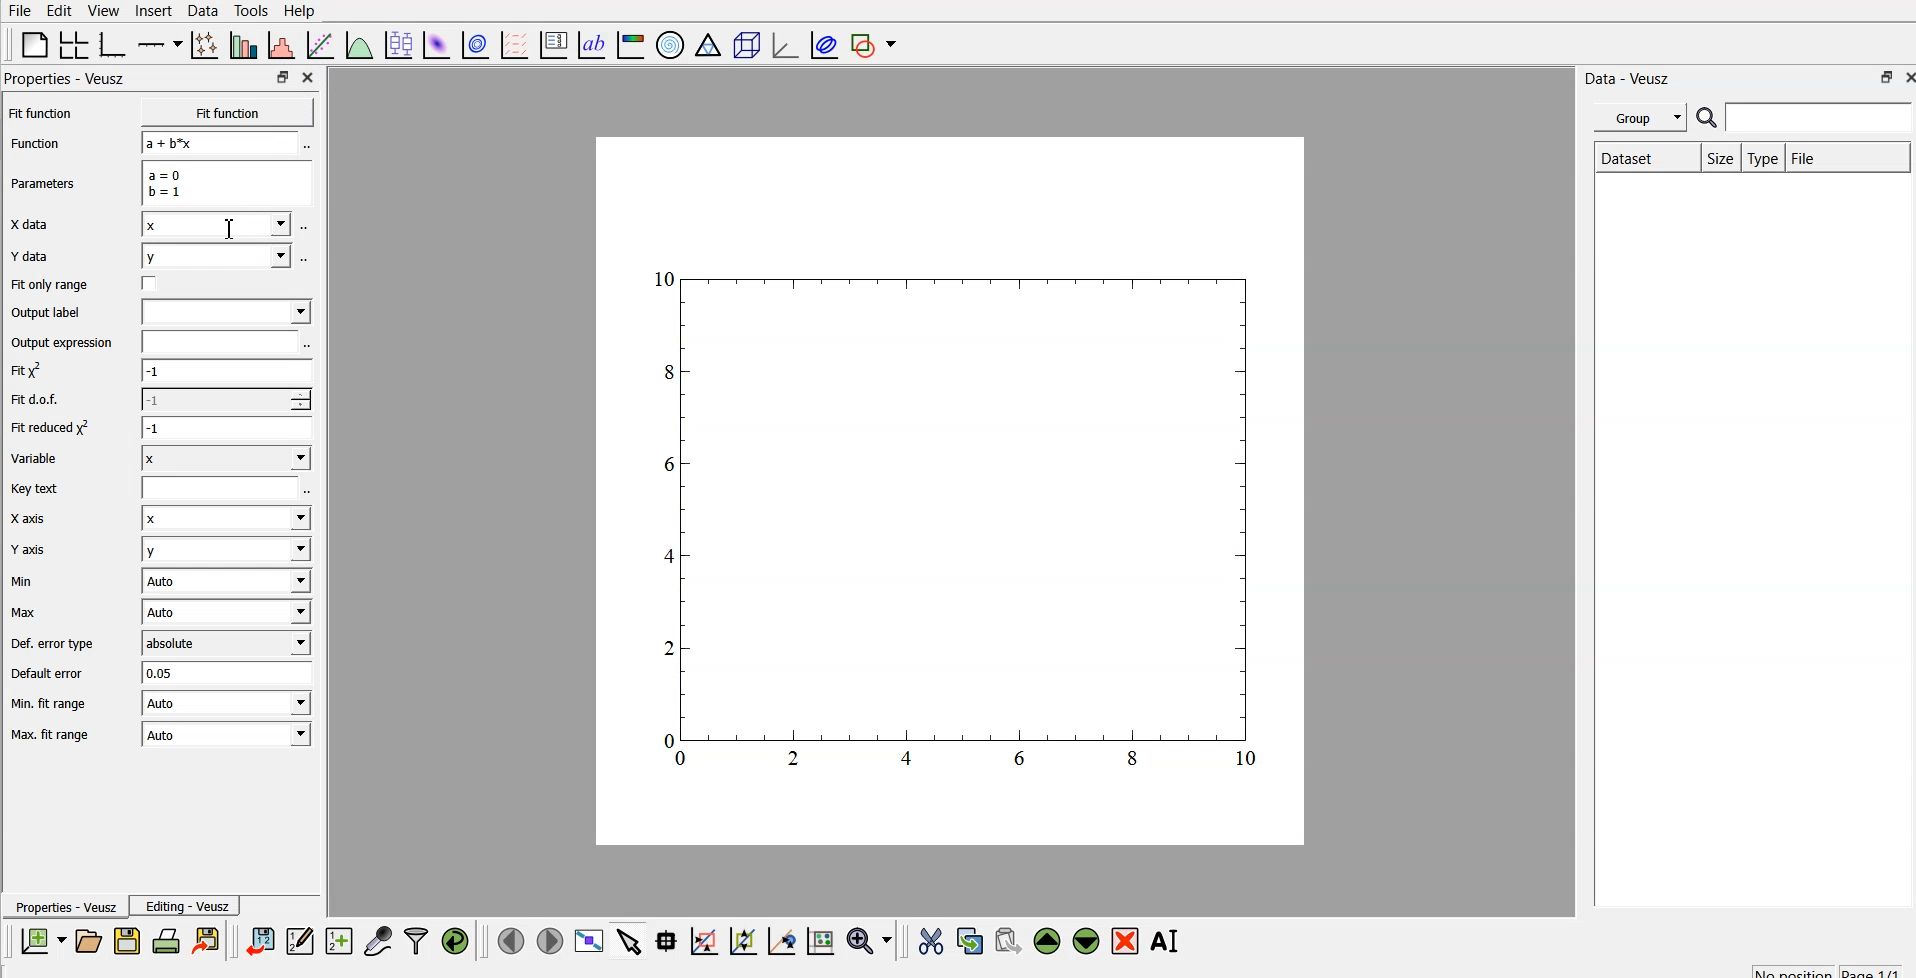 The image size is (1916, 978). Describe the element at coordinates (228, 519) in the screenshot. I see `` at that location.